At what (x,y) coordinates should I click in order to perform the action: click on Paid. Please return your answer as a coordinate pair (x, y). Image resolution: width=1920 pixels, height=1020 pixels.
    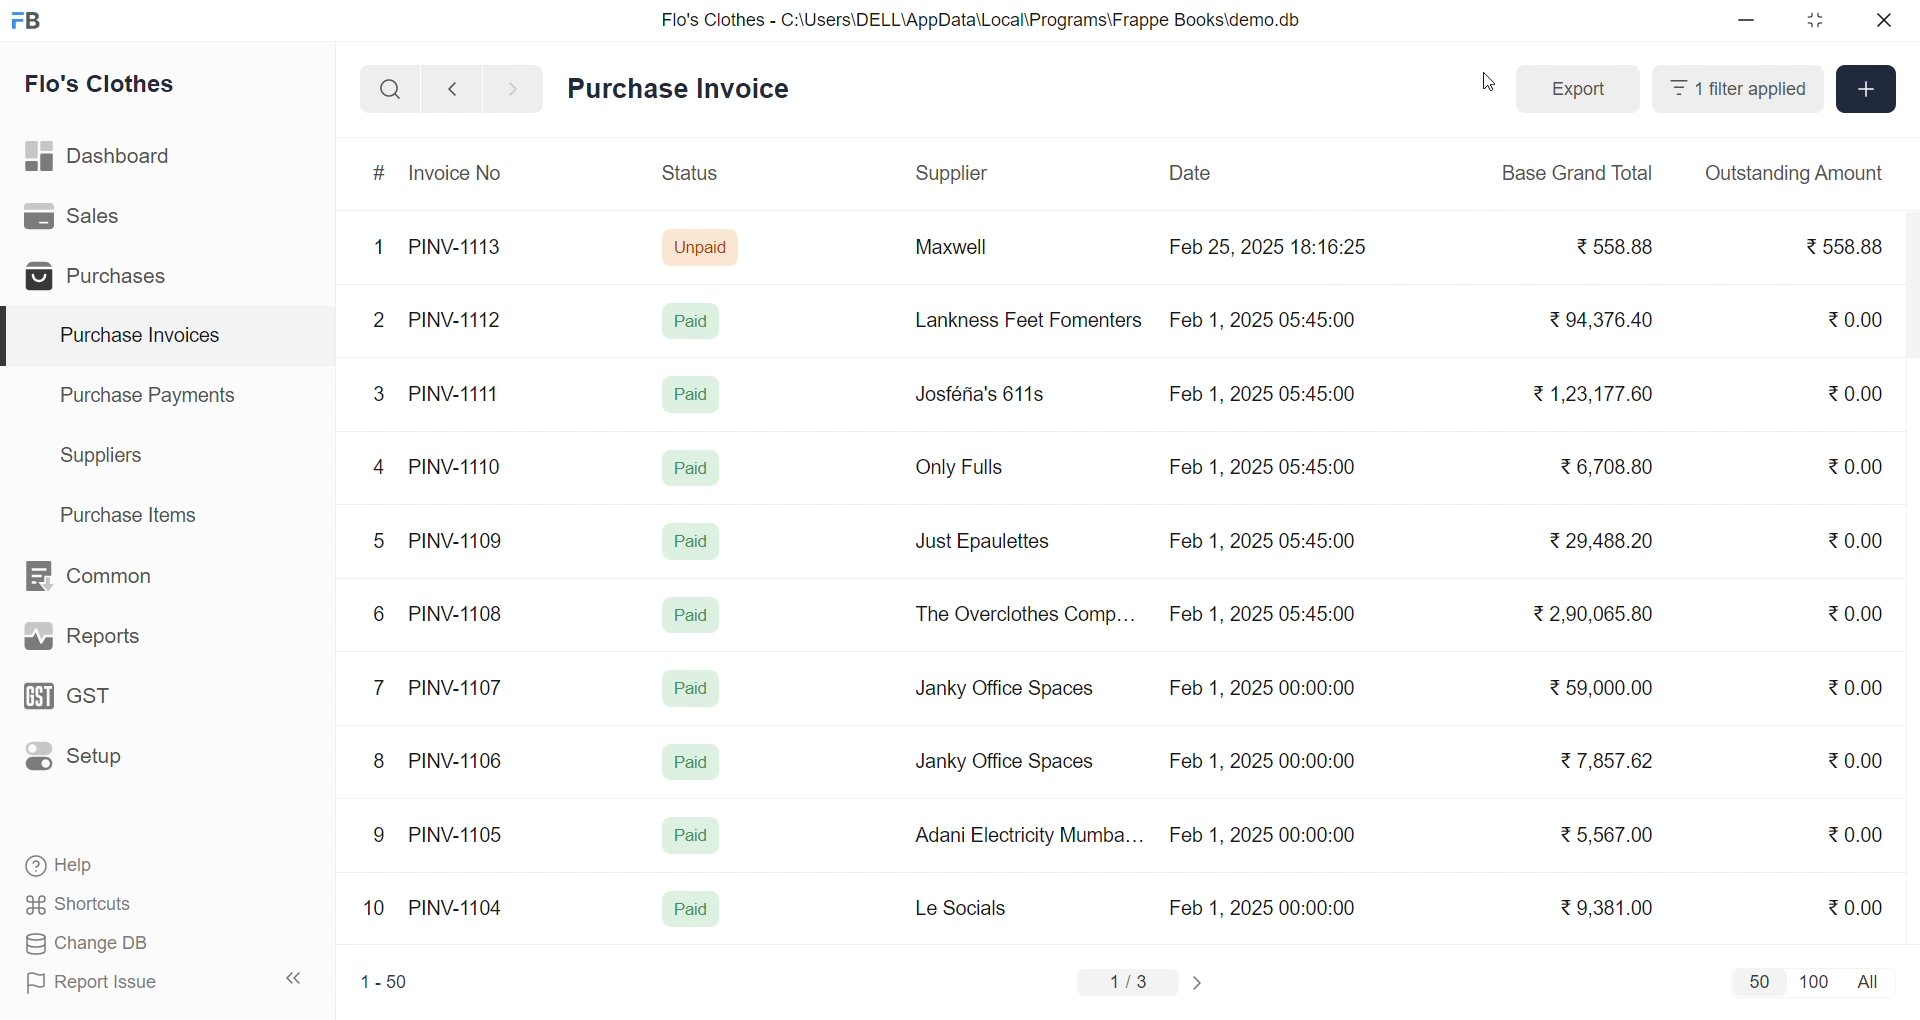
    Looking at the image, I should click on (692, 688).